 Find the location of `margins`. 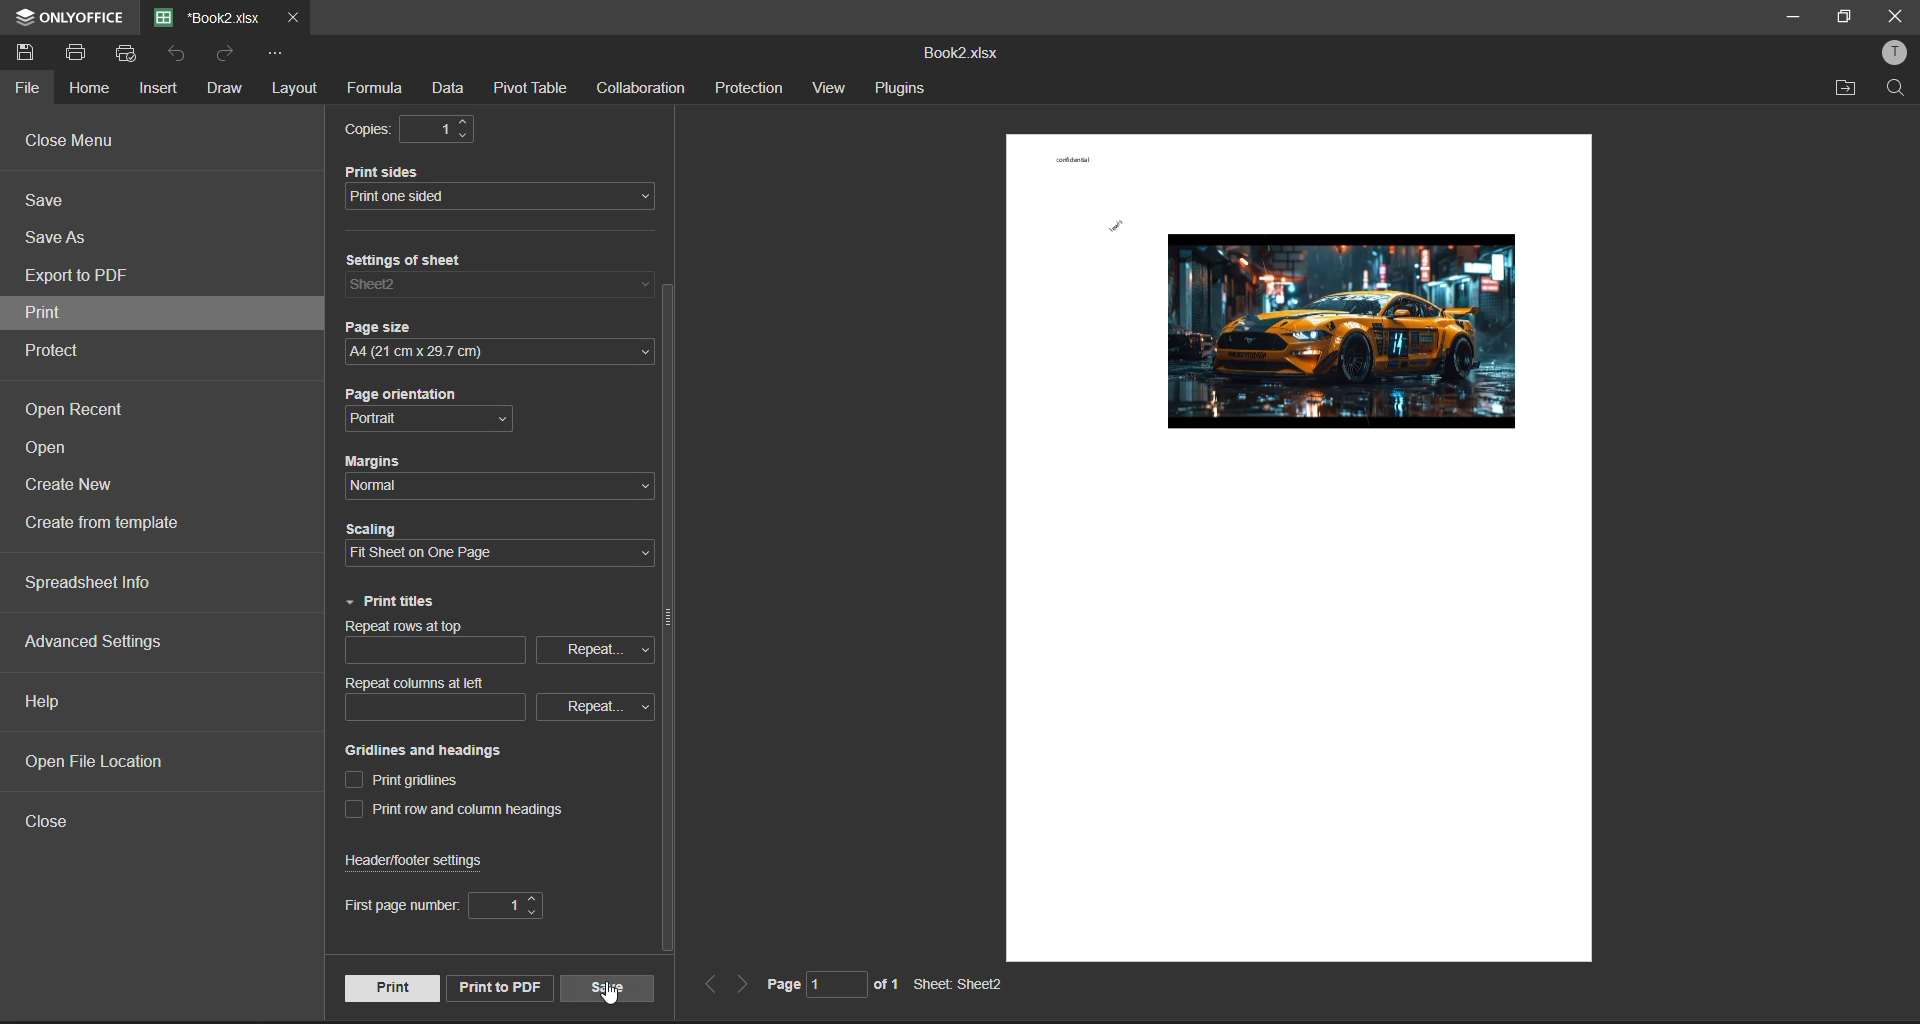

margins is located at coordinates (489, 471).